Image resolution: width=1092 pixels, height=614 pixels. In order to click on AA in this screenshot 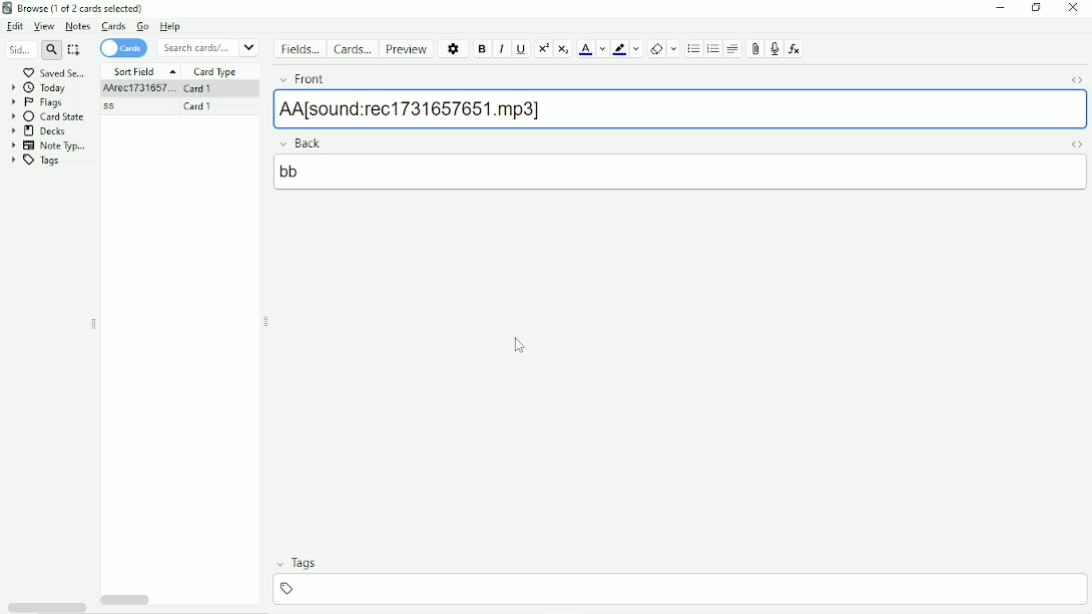, I will do `click(110, 89)`.